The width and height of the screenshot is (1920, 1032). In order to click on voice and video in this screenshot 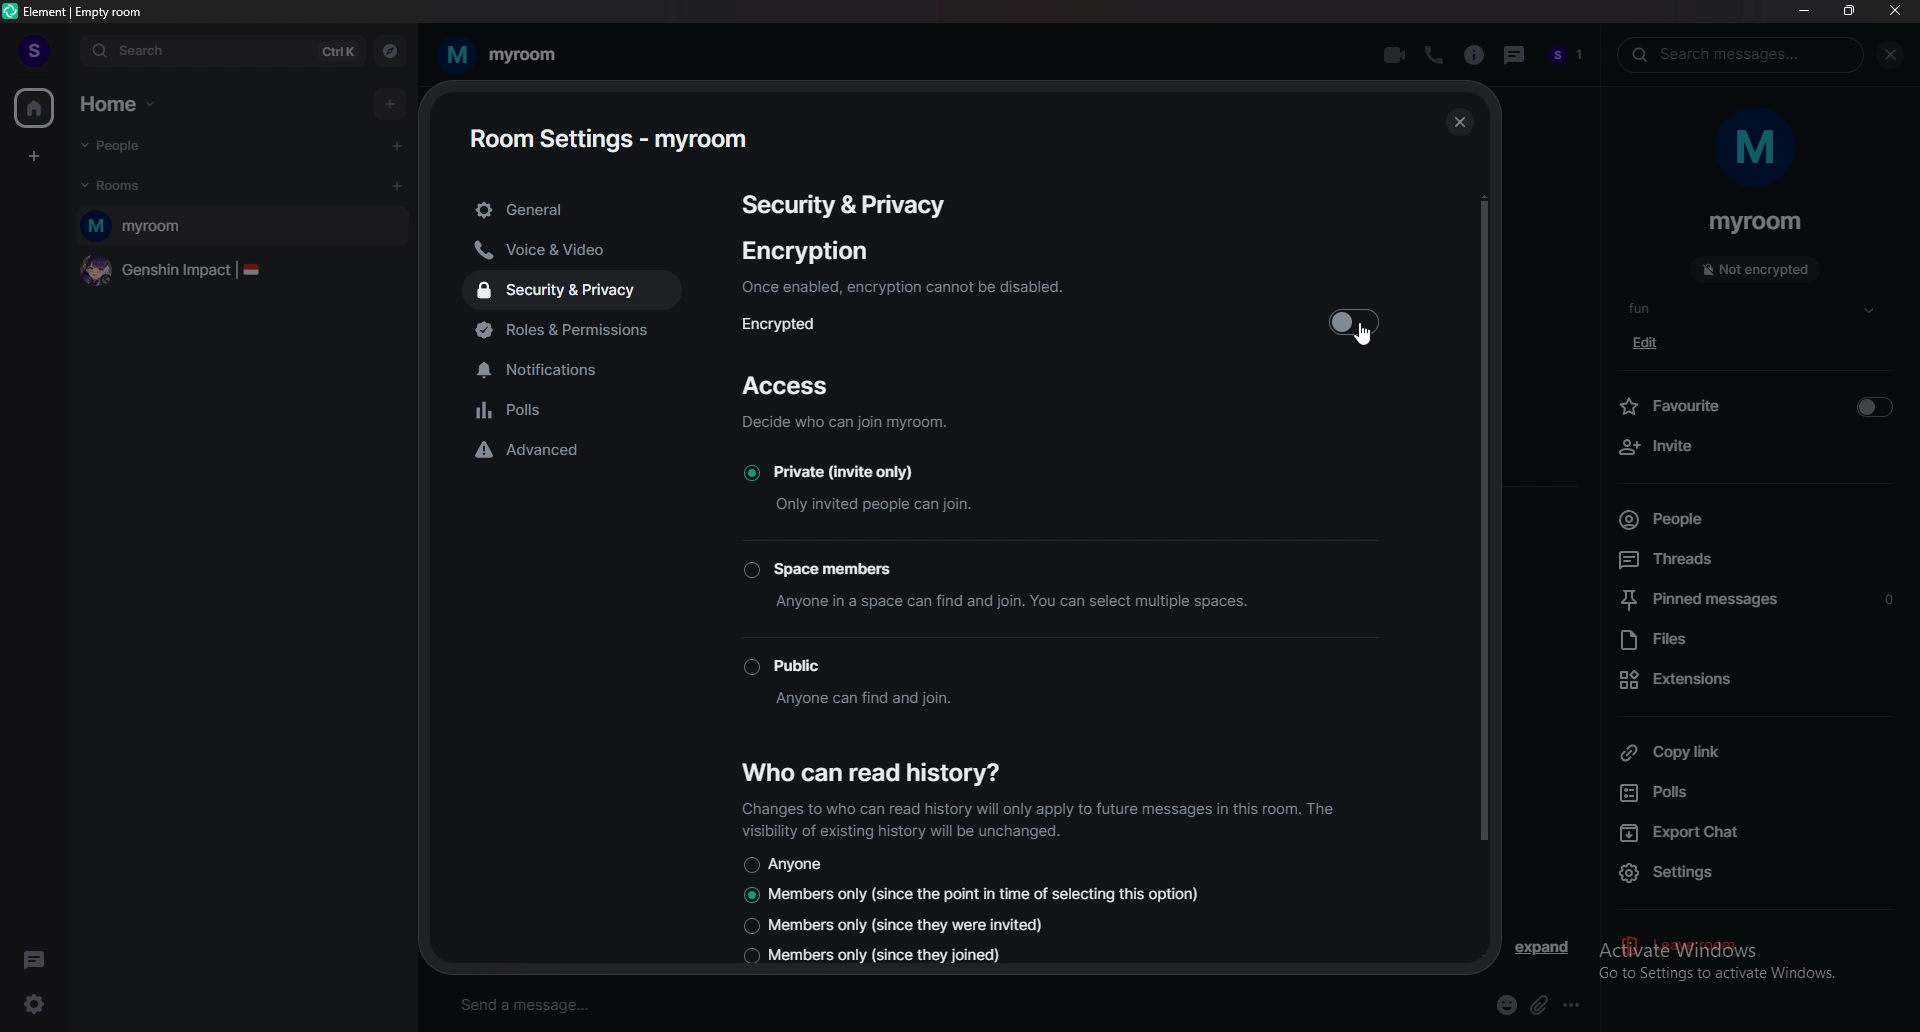, I will do `click(562, 252)`.